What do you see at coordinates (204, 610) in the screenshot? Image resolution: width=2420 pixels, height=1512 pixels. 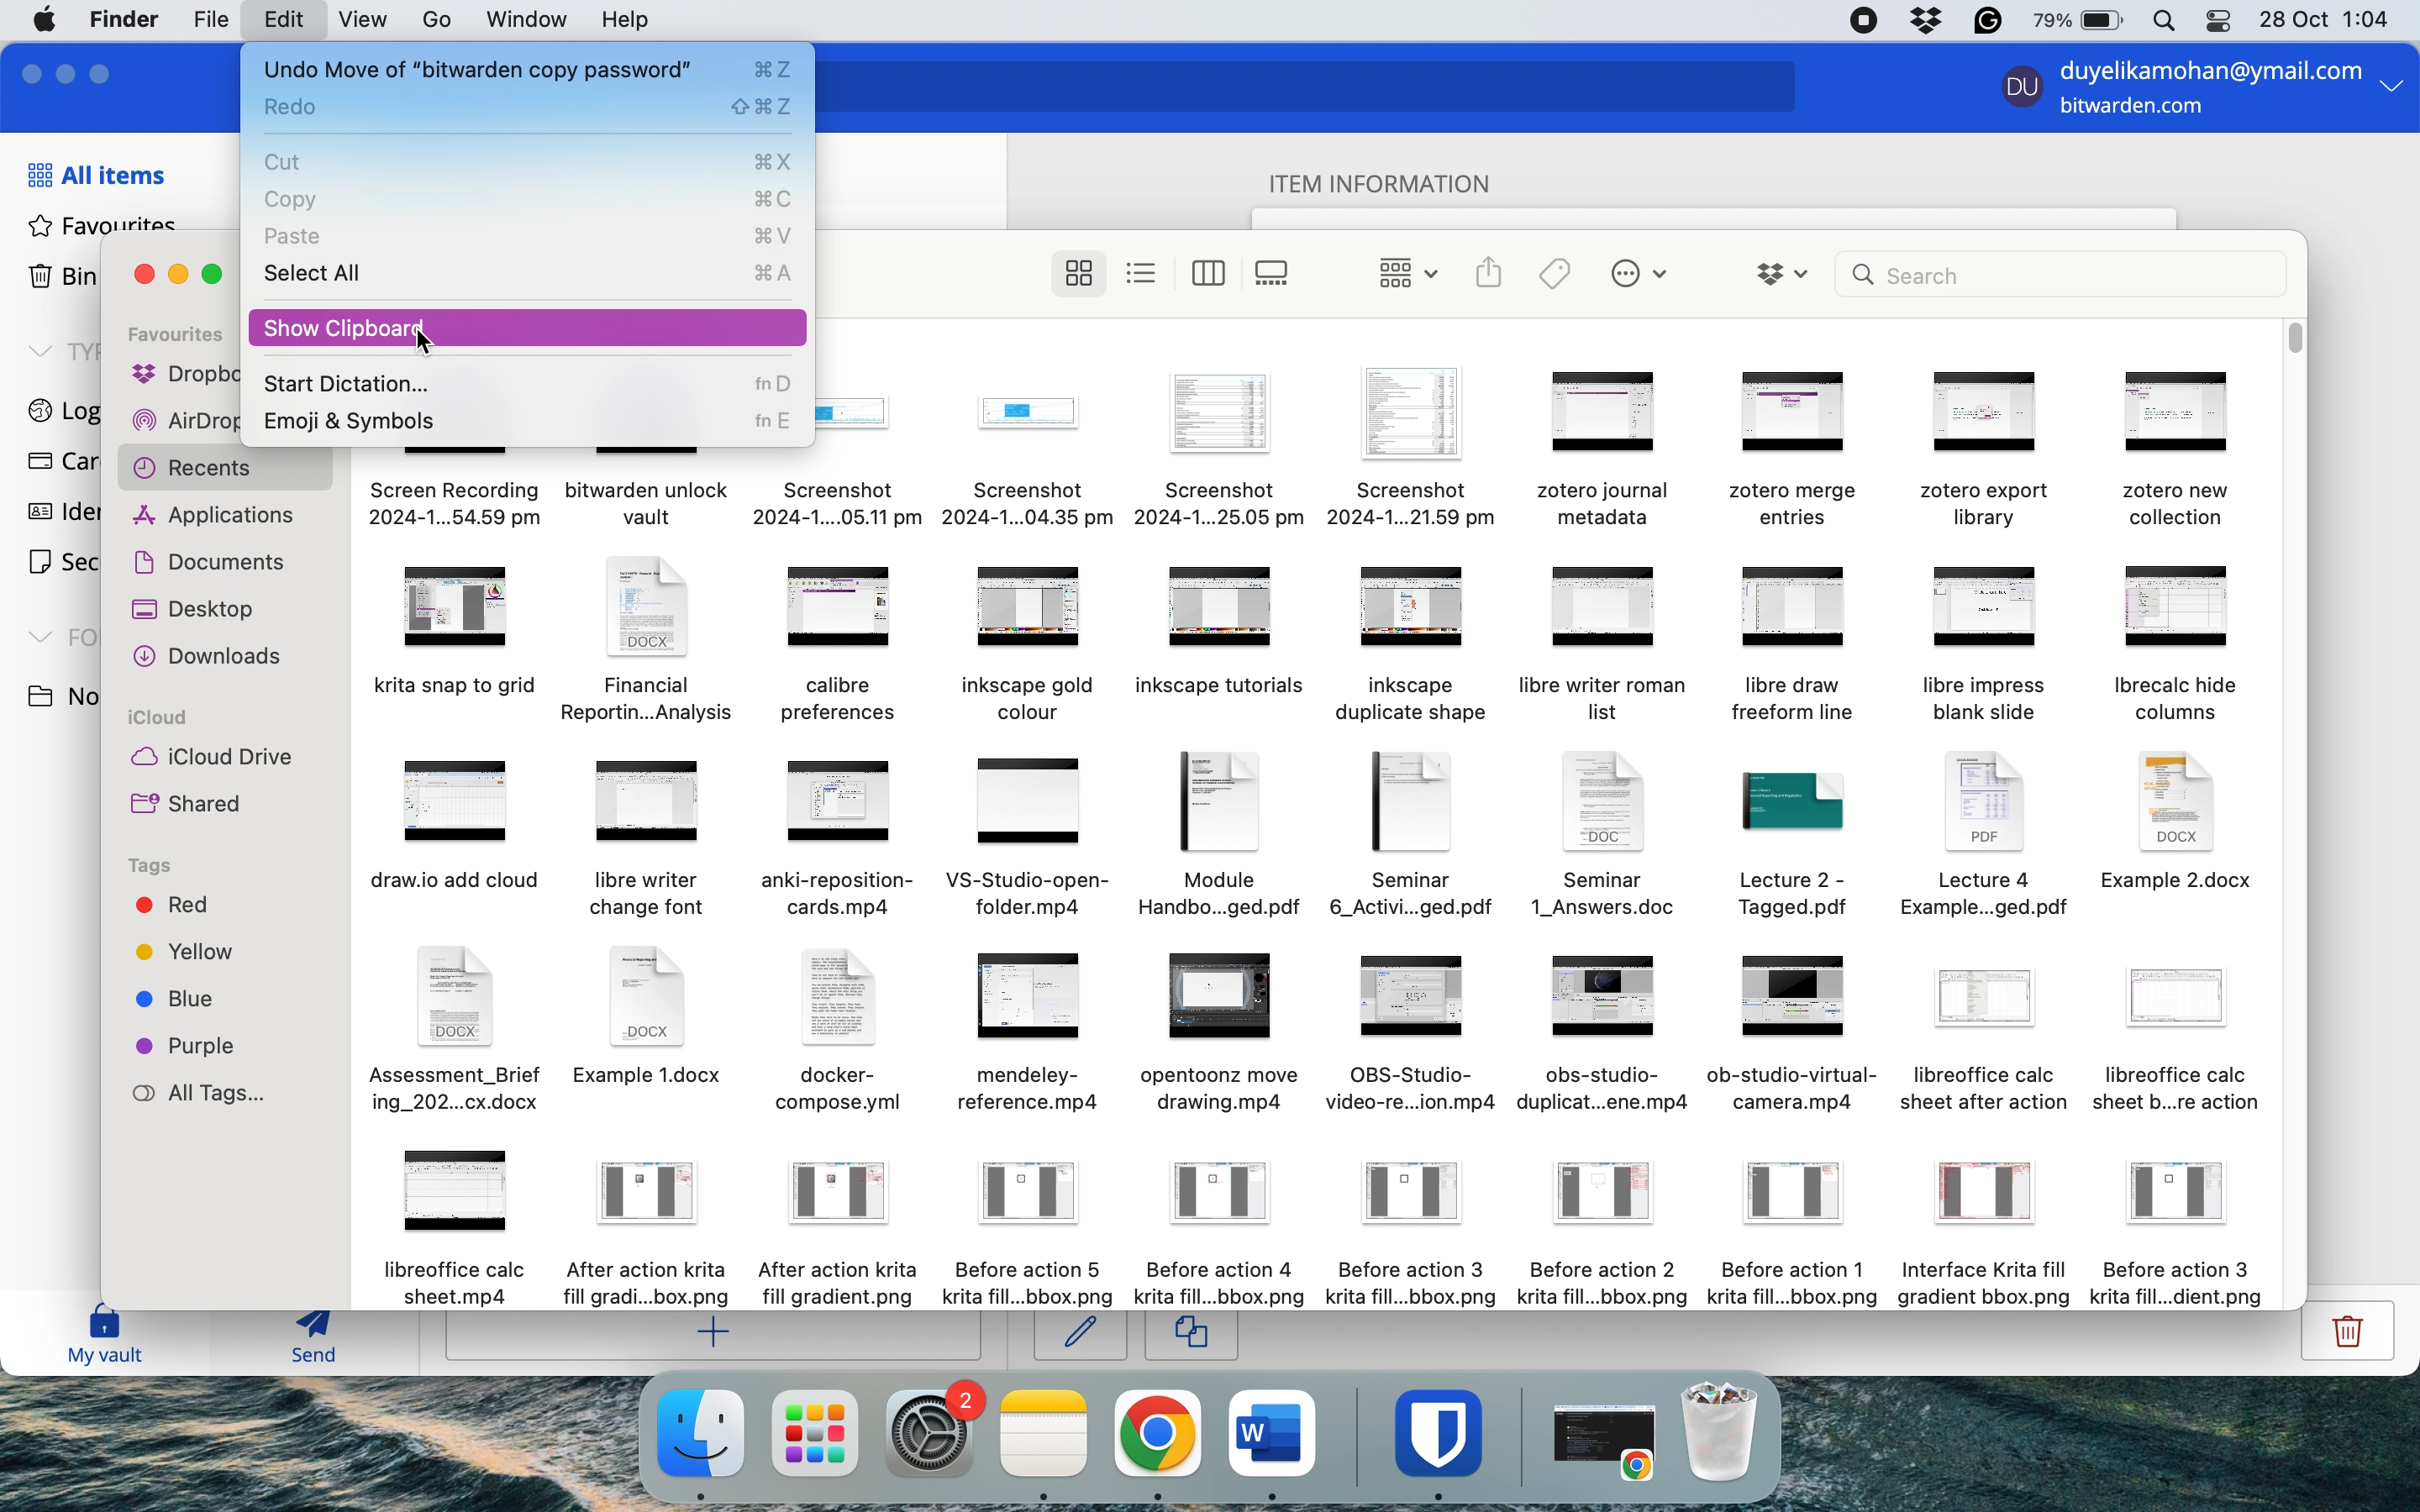 I see `desktop` at bounding box center [204, 610].